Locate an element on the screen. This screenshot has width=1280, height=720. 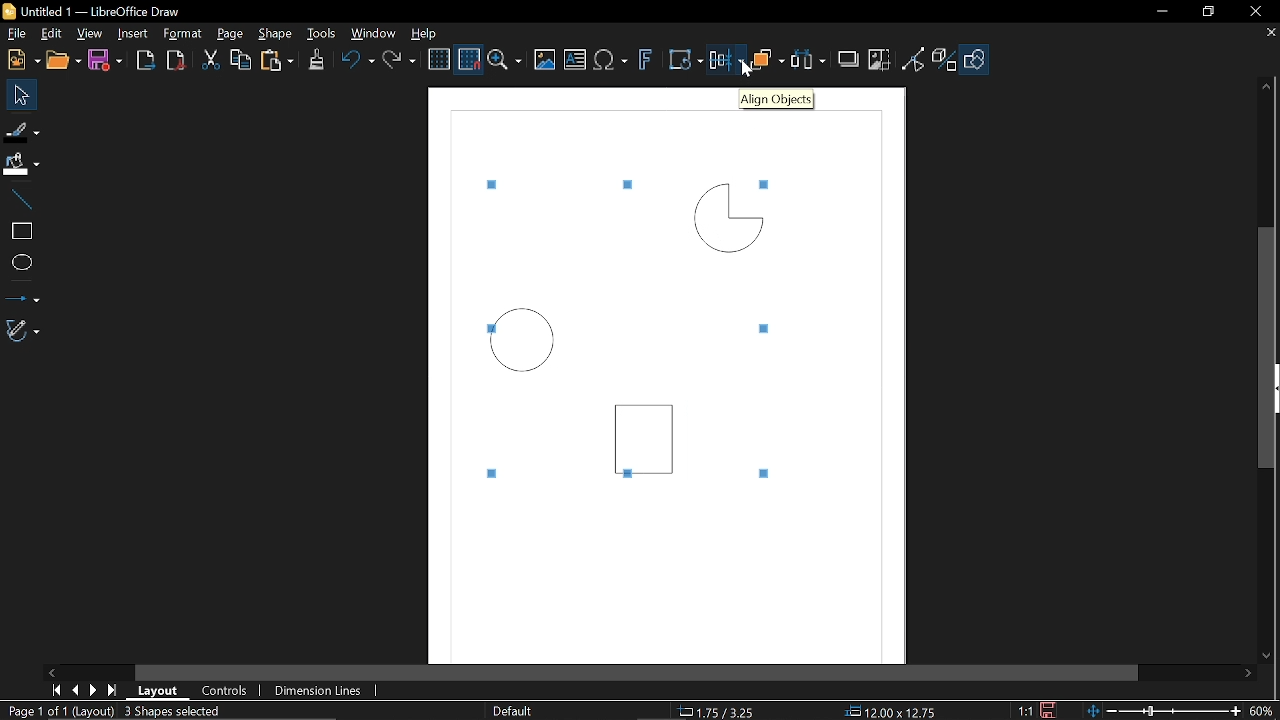
Ellipse is located at coordinates (20, 263).